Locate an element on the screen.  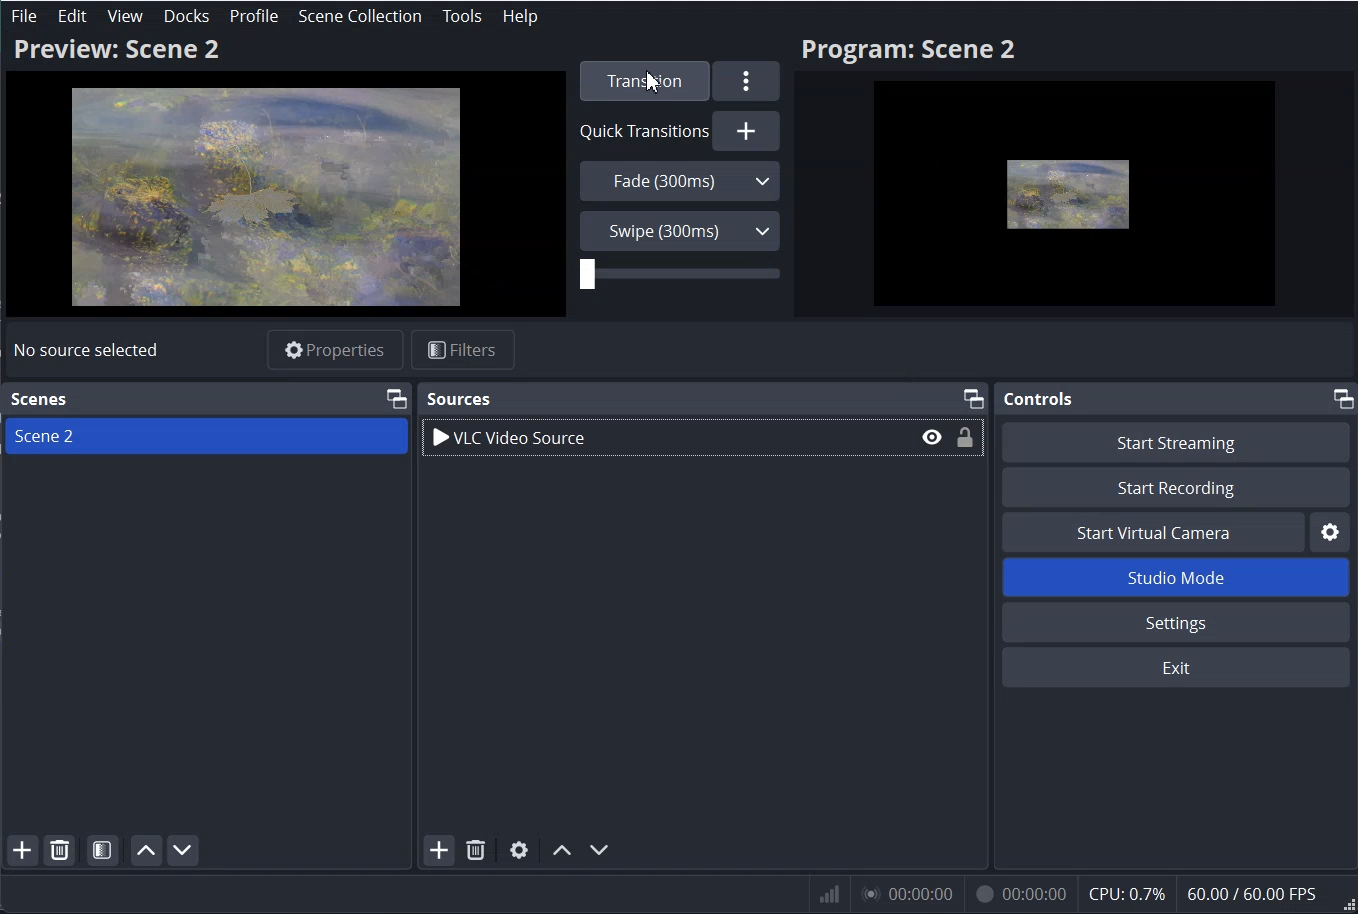
Remove Selected Scene is located at coordinates (59, 849).